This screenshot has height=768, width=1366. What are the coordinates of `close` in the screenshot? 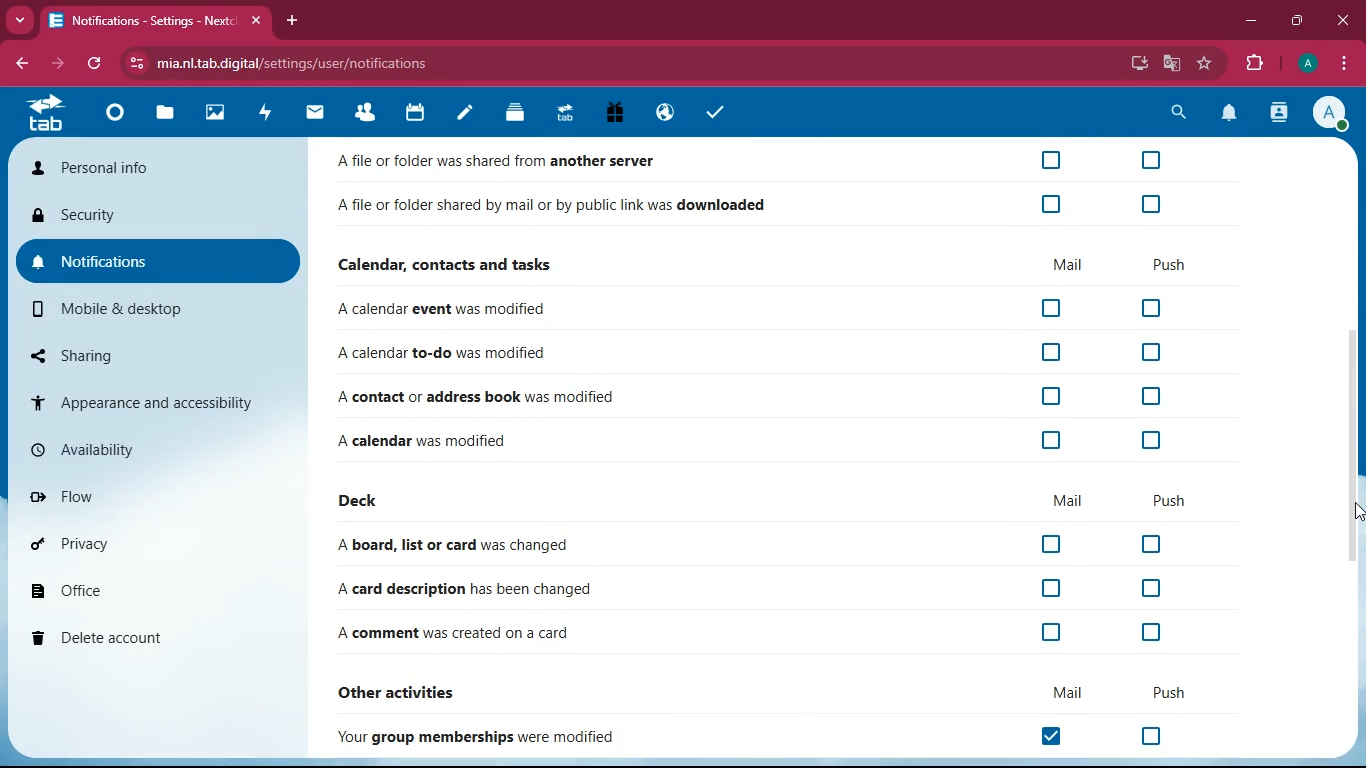 It's located at (1340, 21).